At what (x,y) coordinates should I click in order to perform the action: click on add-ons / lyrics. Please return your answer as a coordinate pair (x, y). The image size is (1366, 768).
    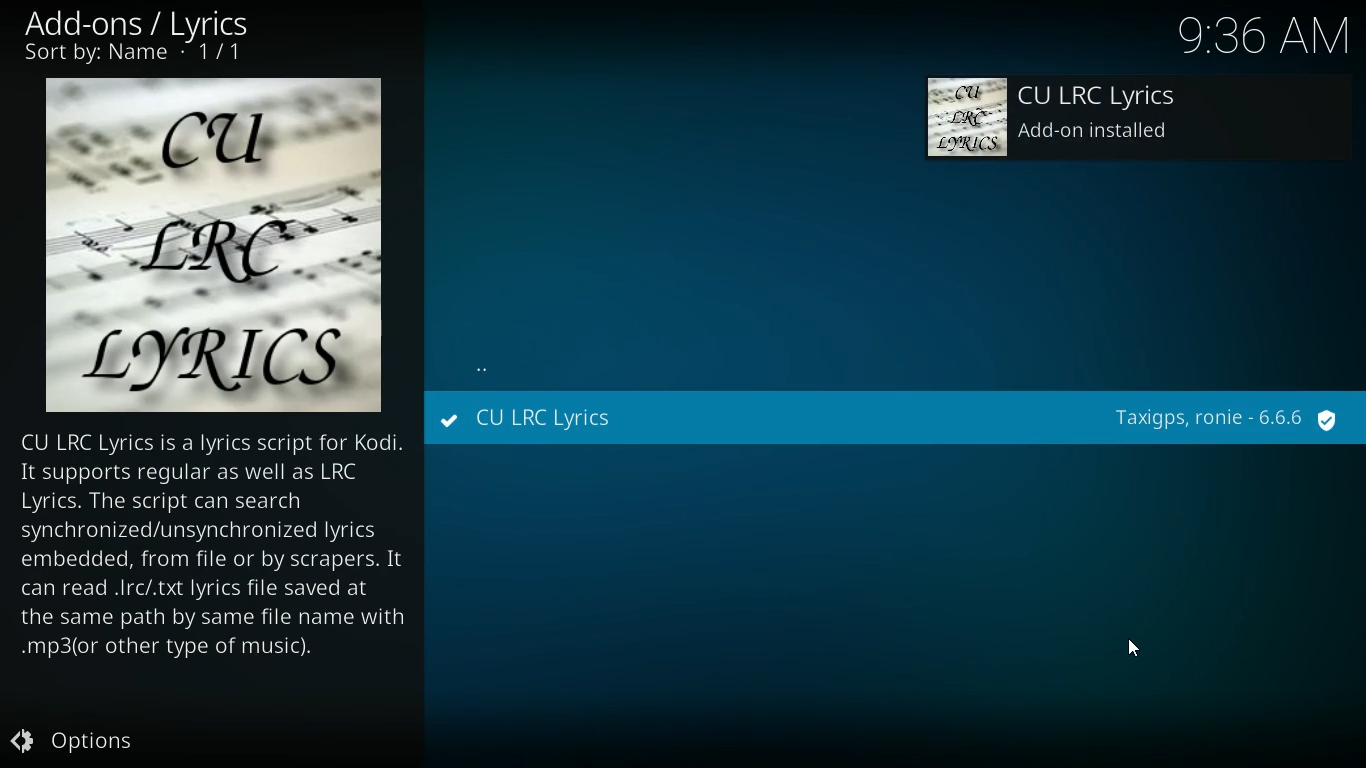
    Looking at the image, I should click on (143, 23).